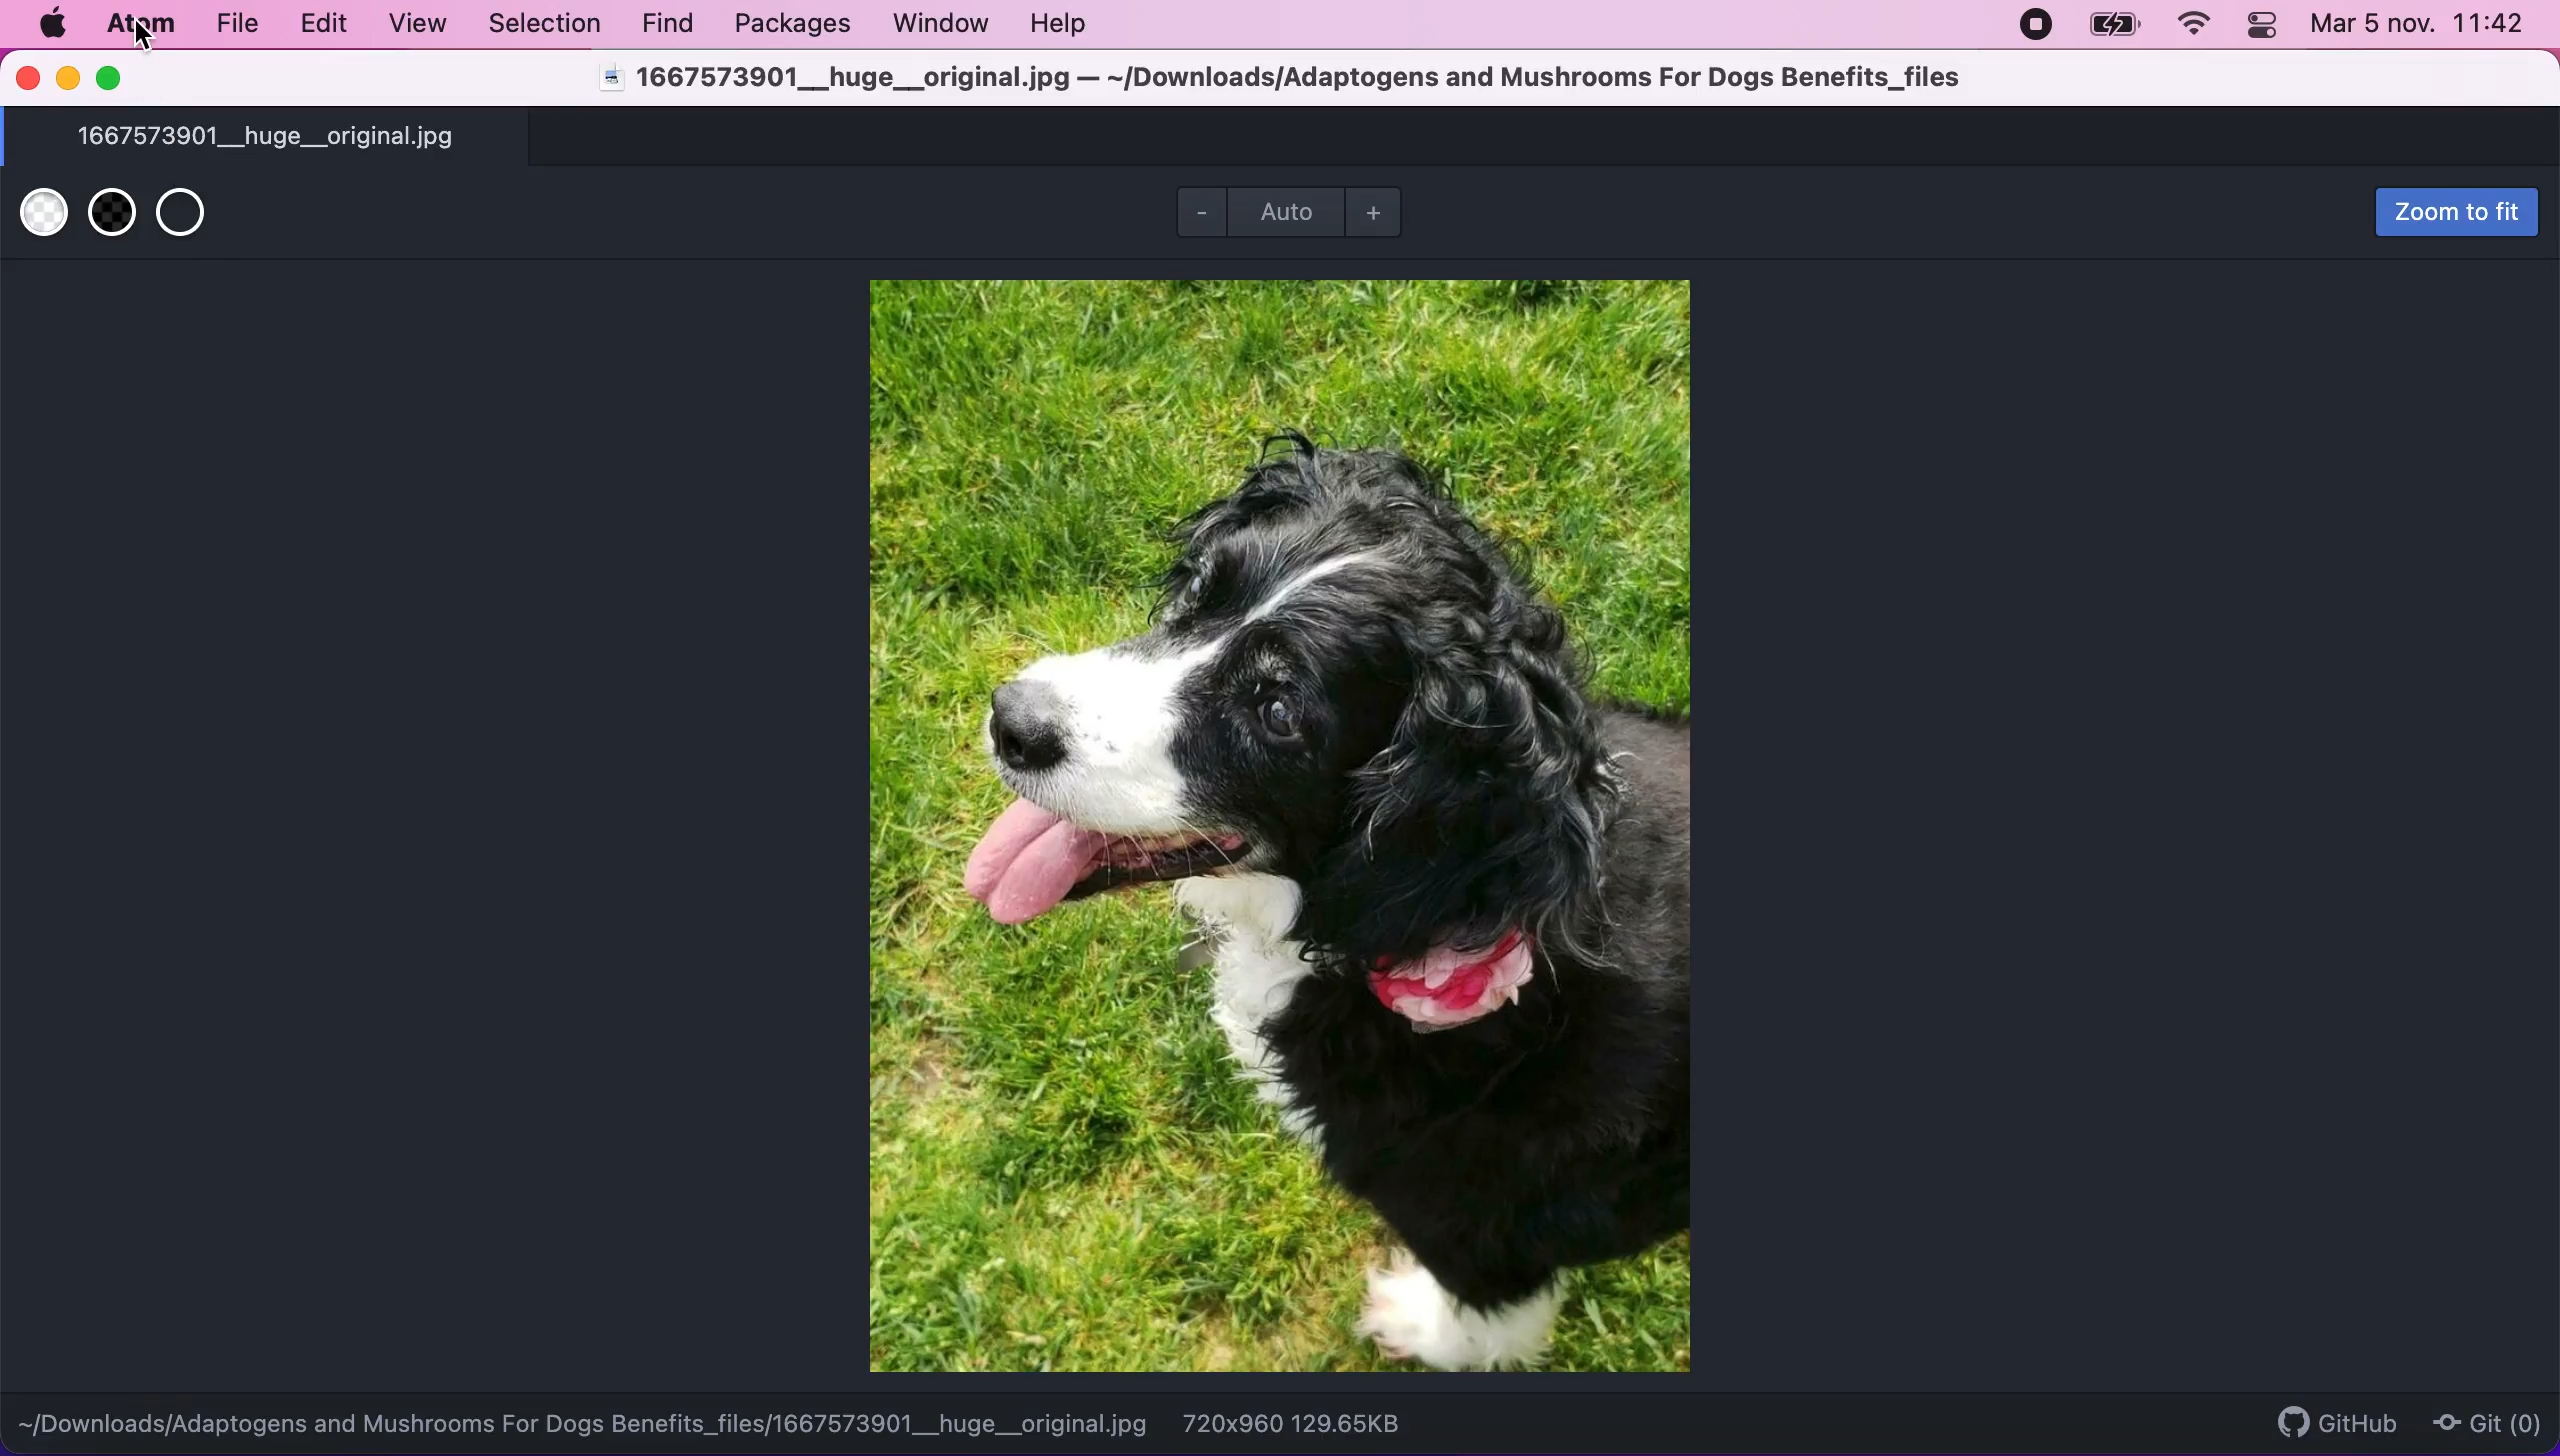  I want to click on close, so click(26, 81).